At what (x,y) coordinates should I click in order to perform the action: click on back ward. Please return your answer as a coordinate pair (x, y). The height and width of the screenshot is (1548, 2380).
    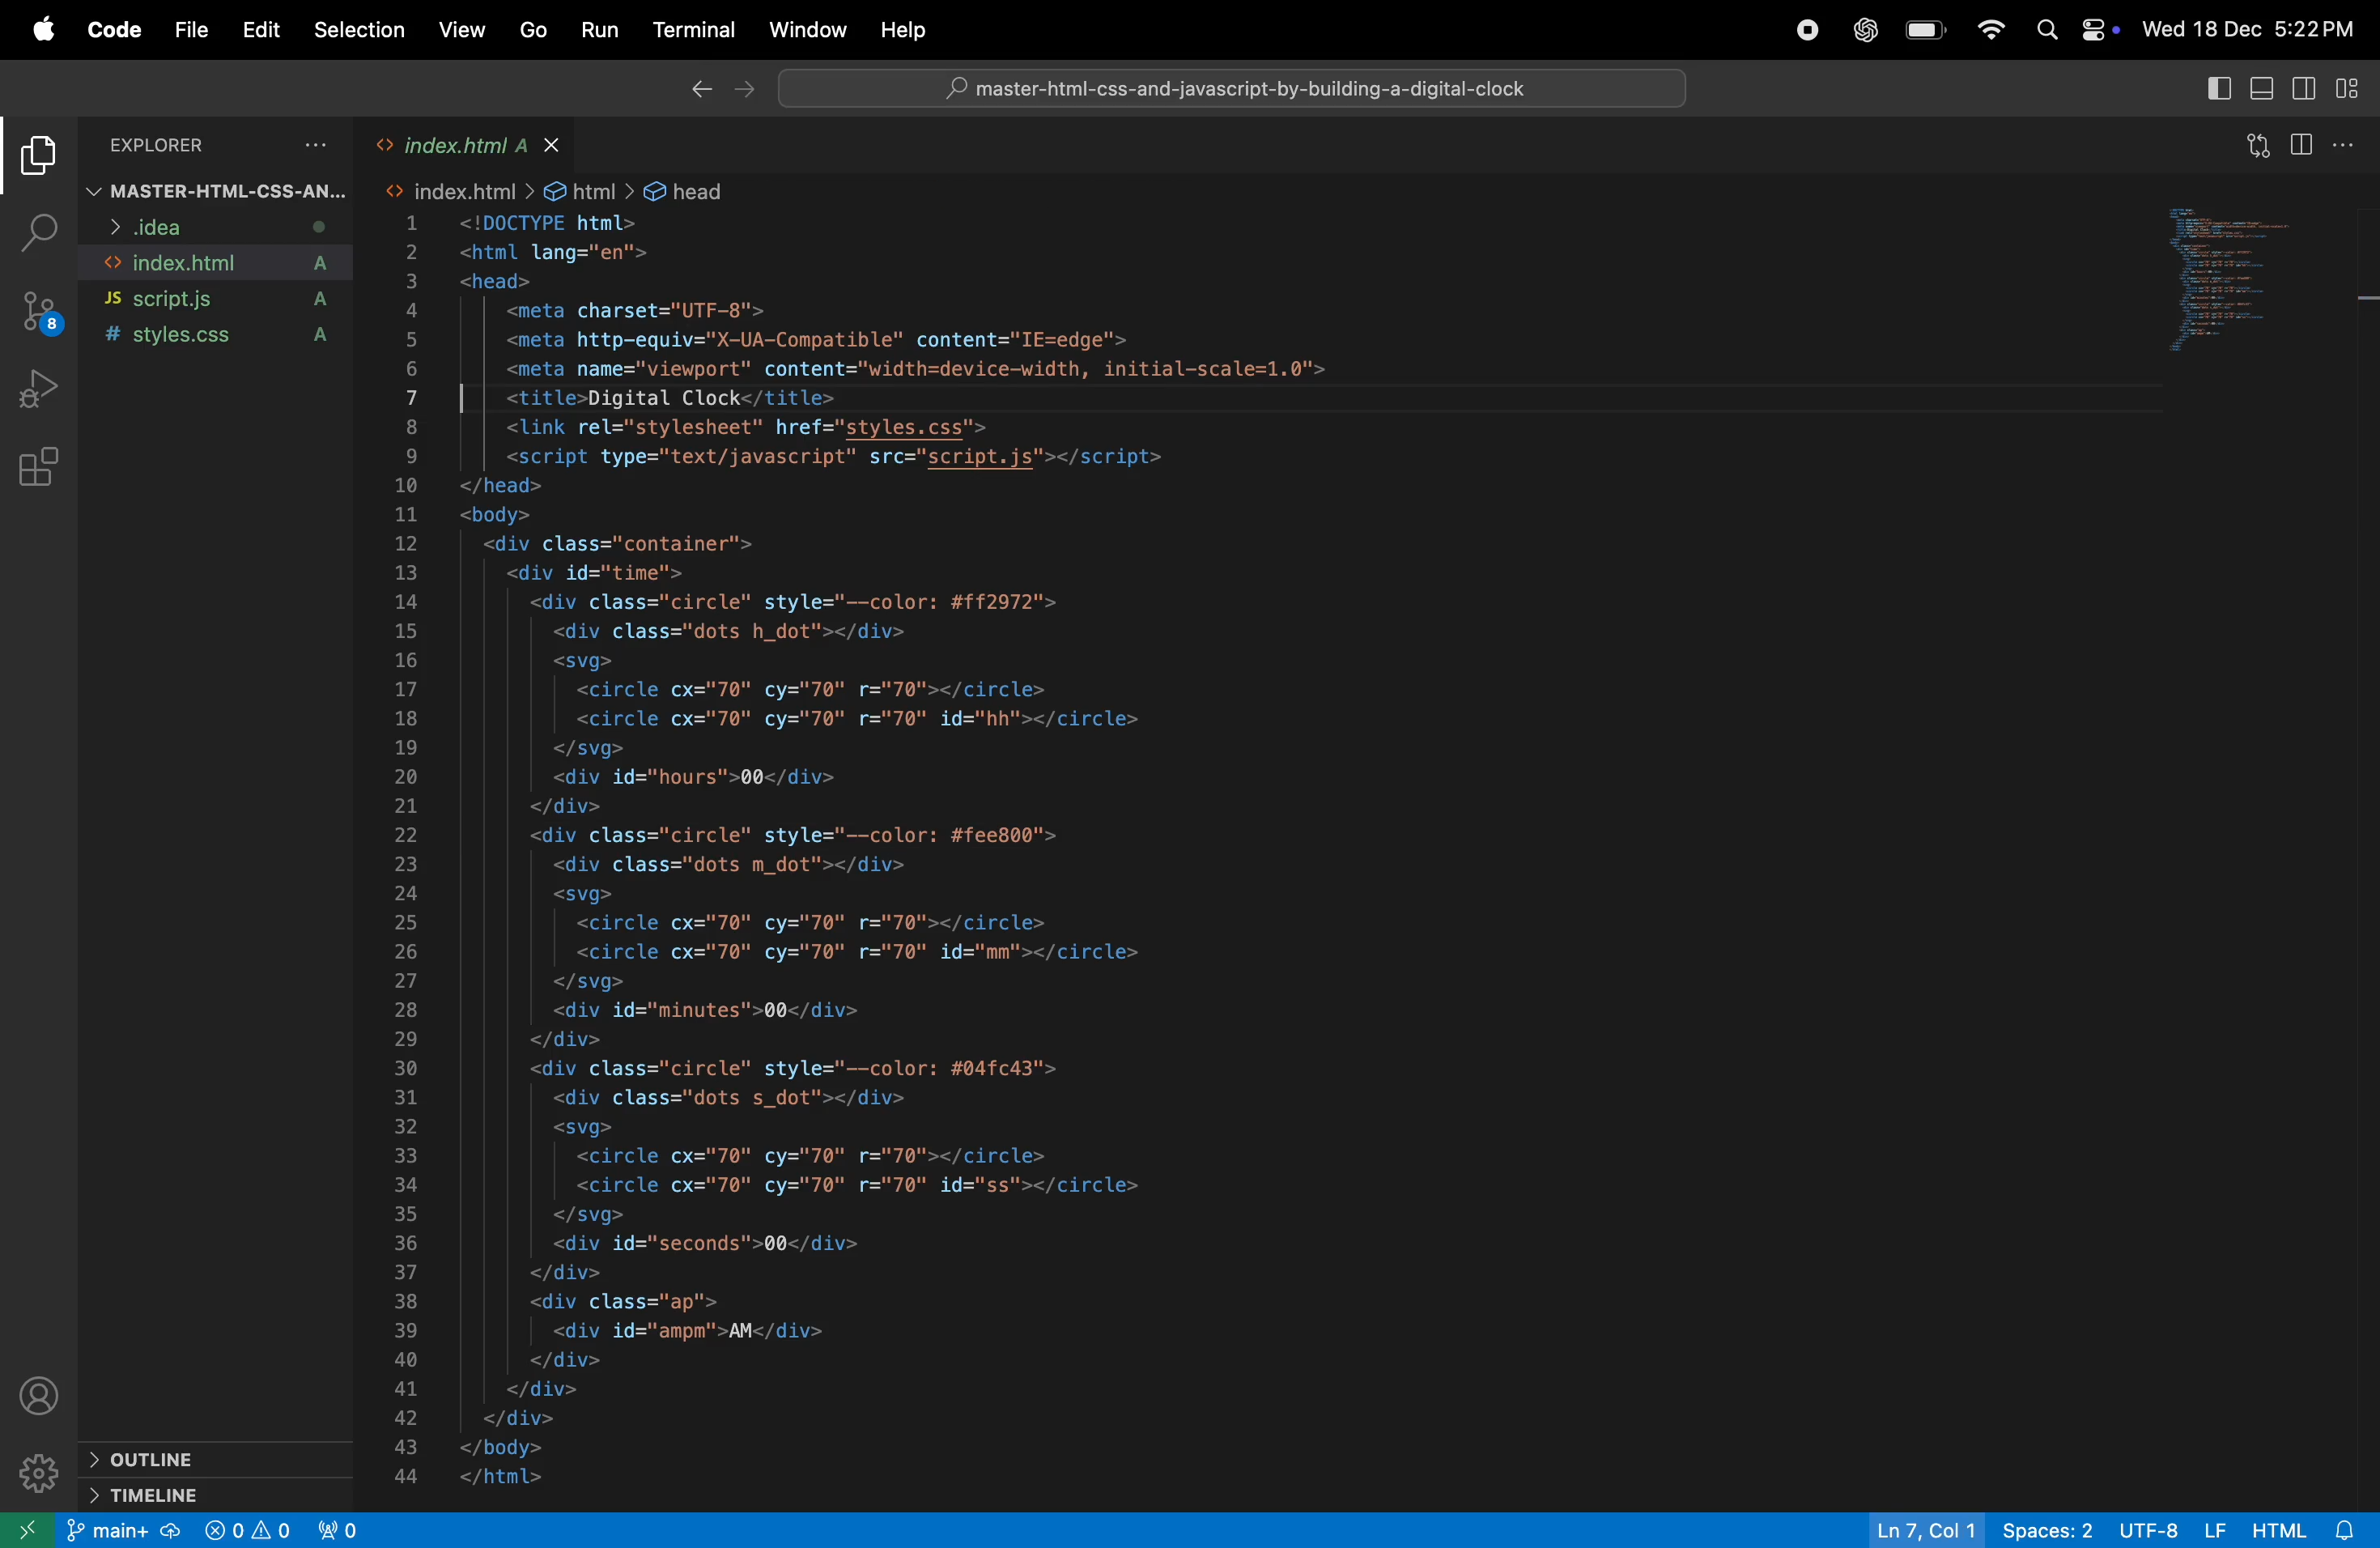
    Looking at the image, I should click on (691, 88).